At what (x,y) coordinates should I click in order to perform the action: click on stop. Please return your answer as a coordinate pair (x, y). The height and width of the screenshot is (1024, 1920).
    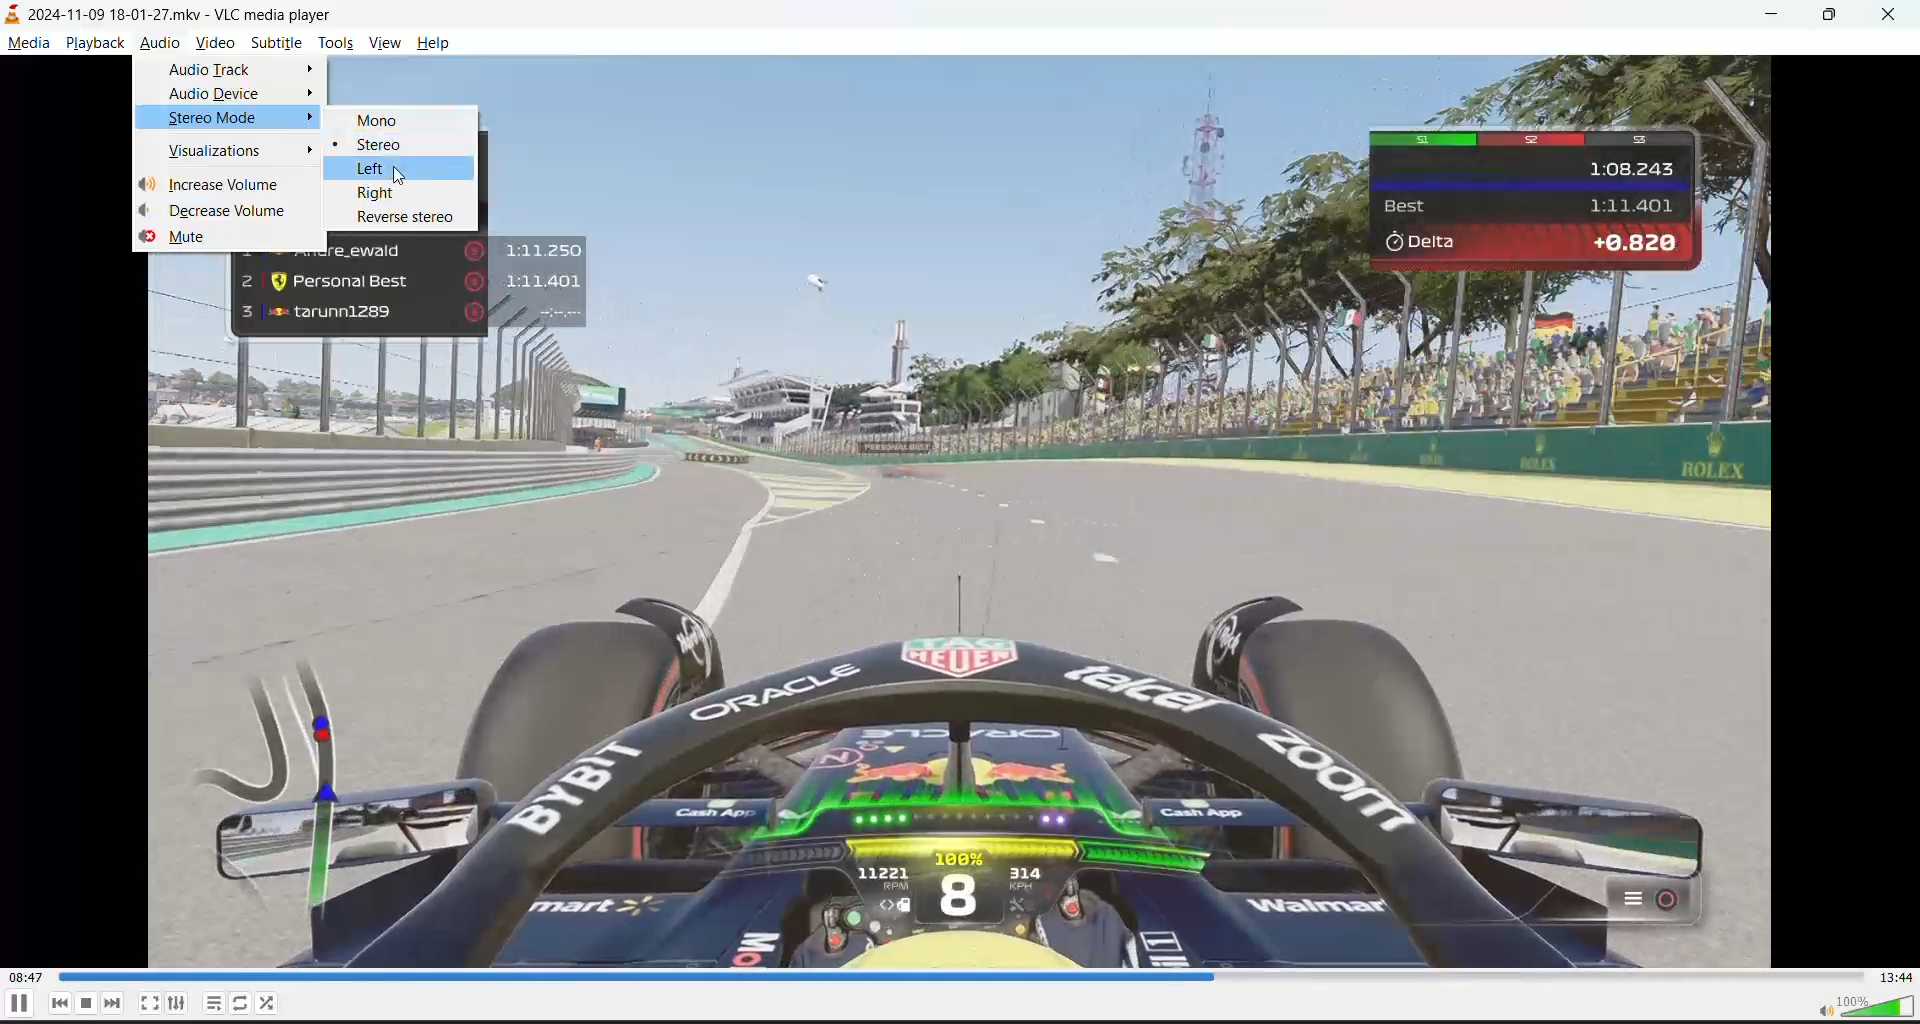
    Looking at the image, I should click on (85, 1003).